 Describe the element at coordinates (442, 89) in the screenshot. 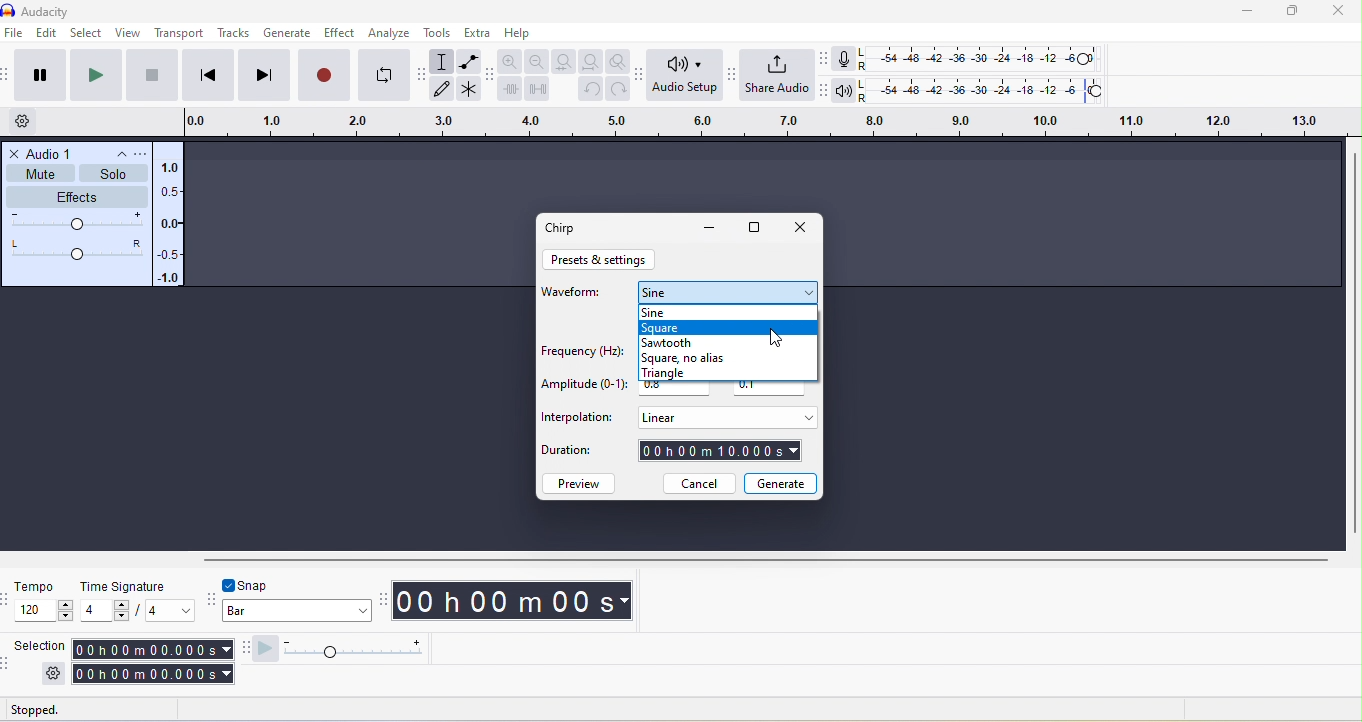

I see `draw tool` at that location.